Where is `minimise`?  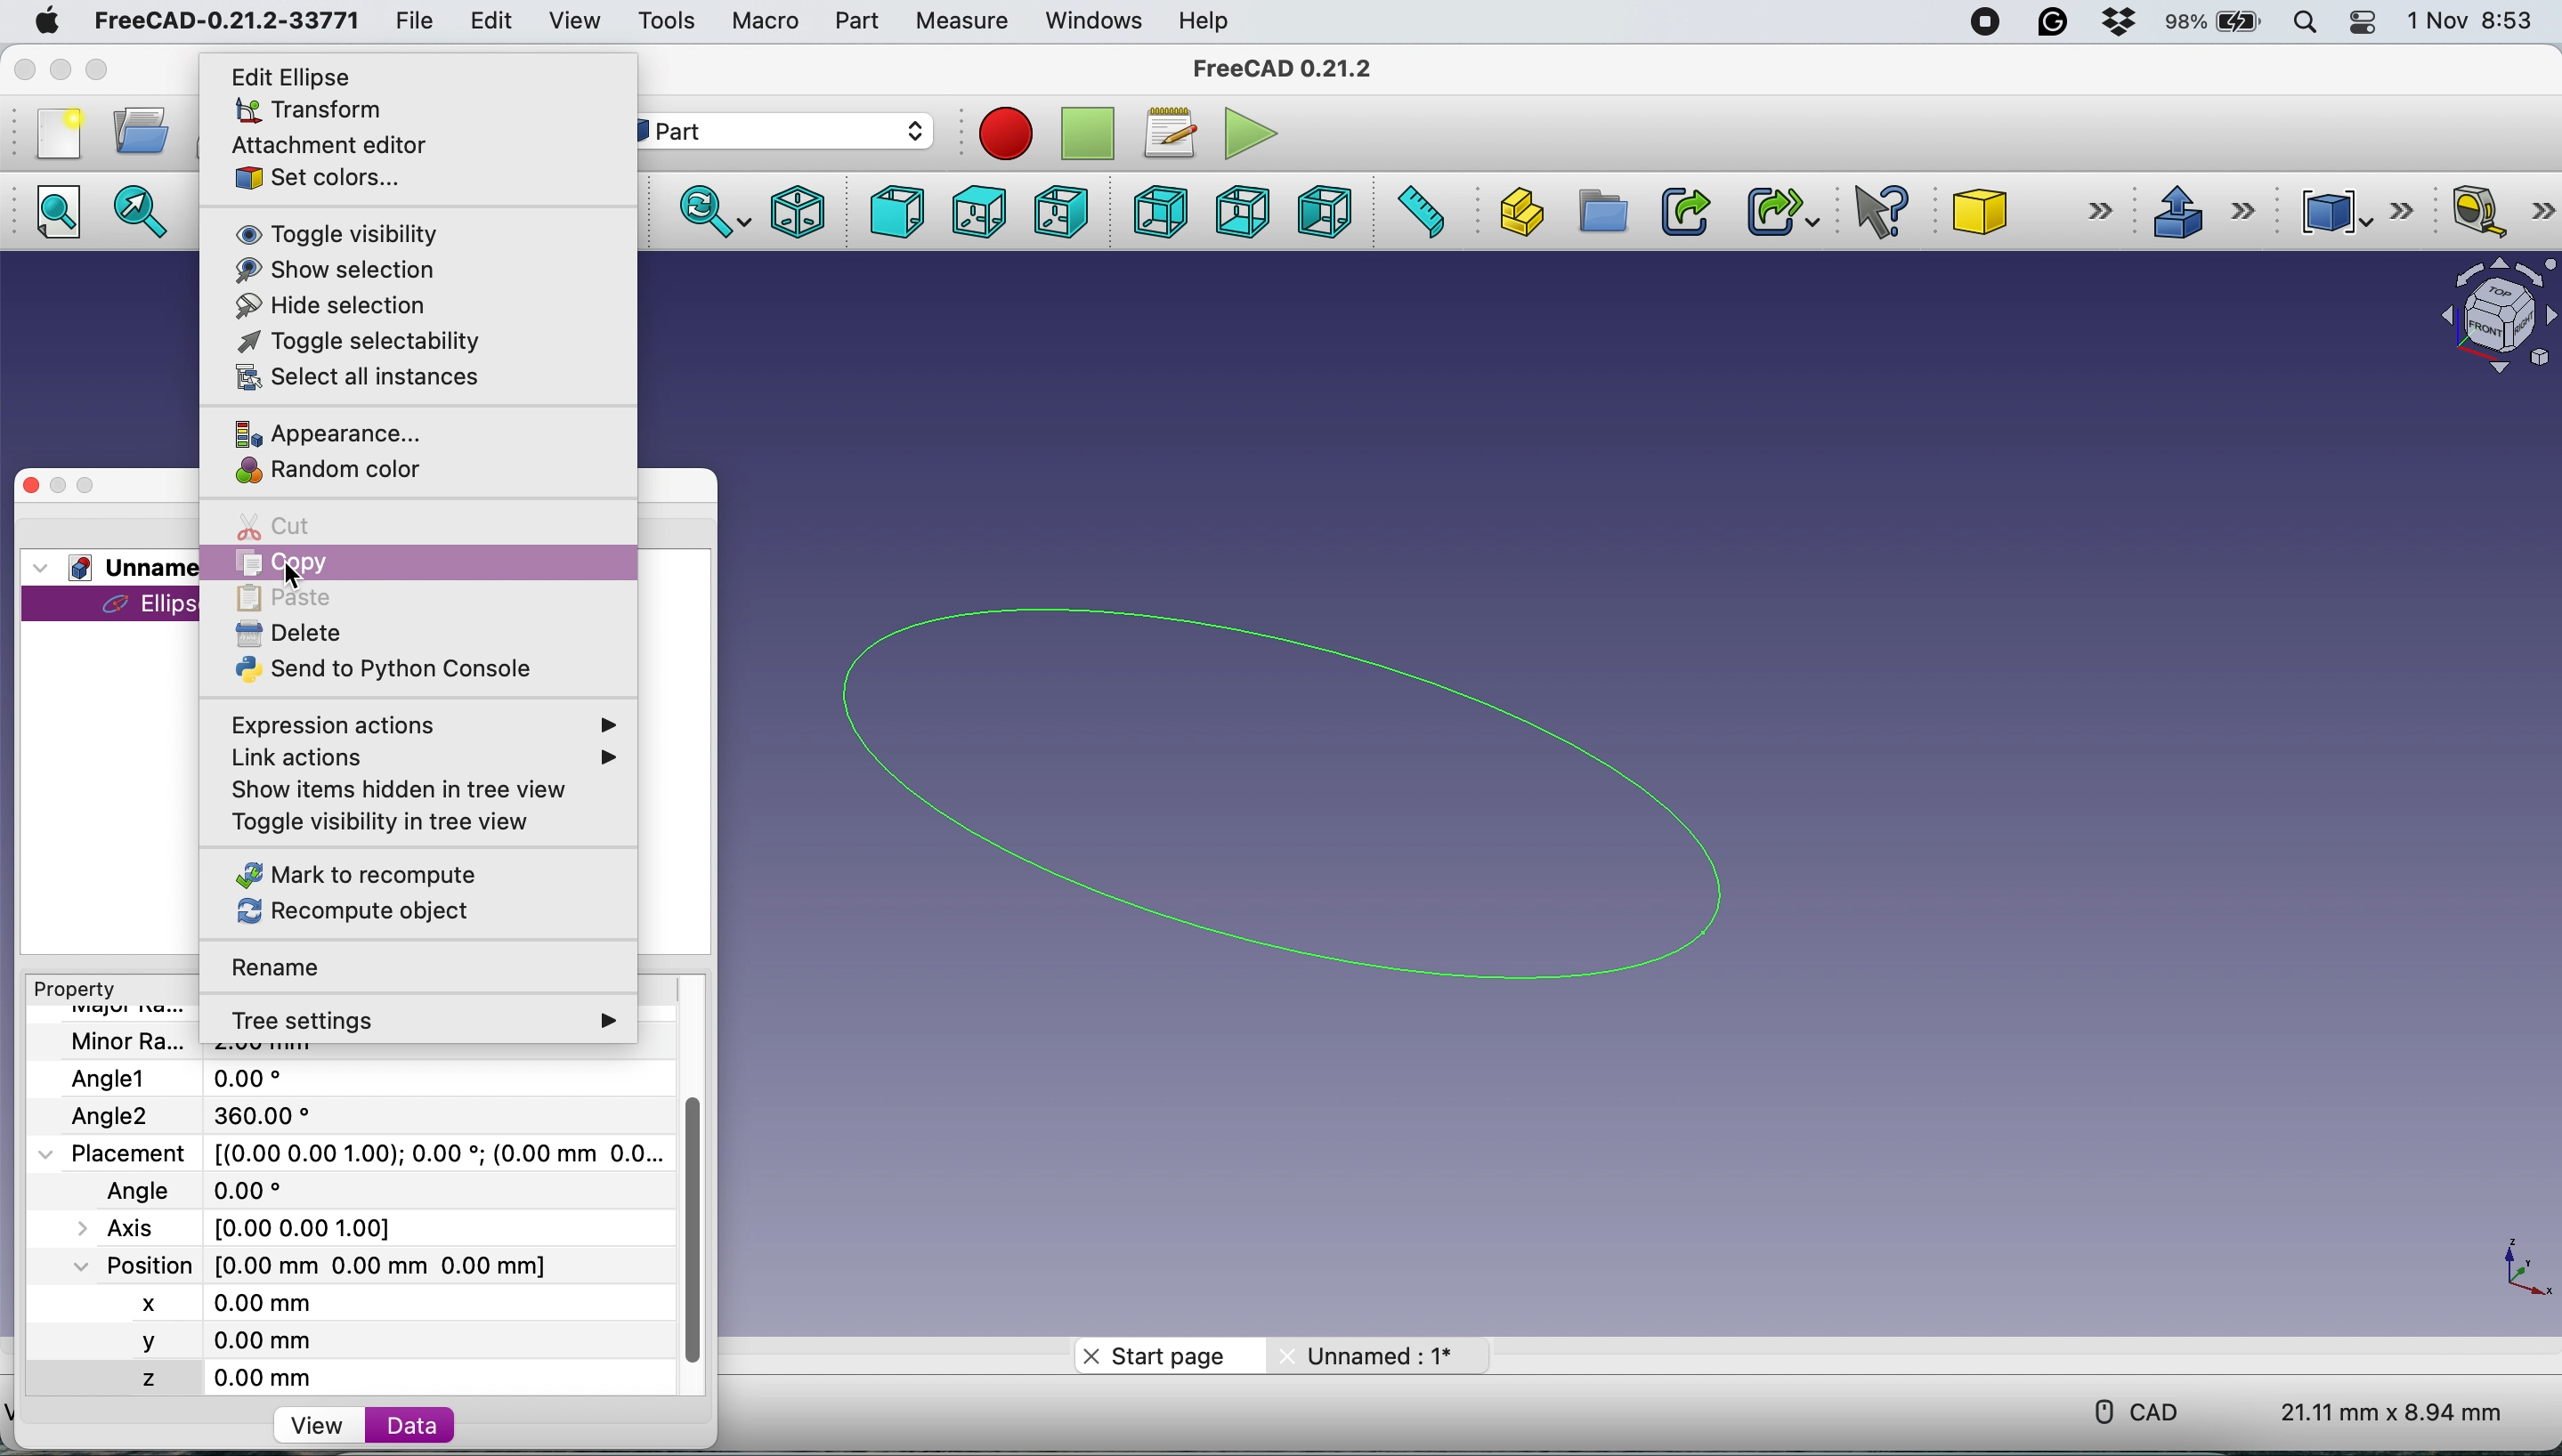 minimise is located at coordinates (57, 70).